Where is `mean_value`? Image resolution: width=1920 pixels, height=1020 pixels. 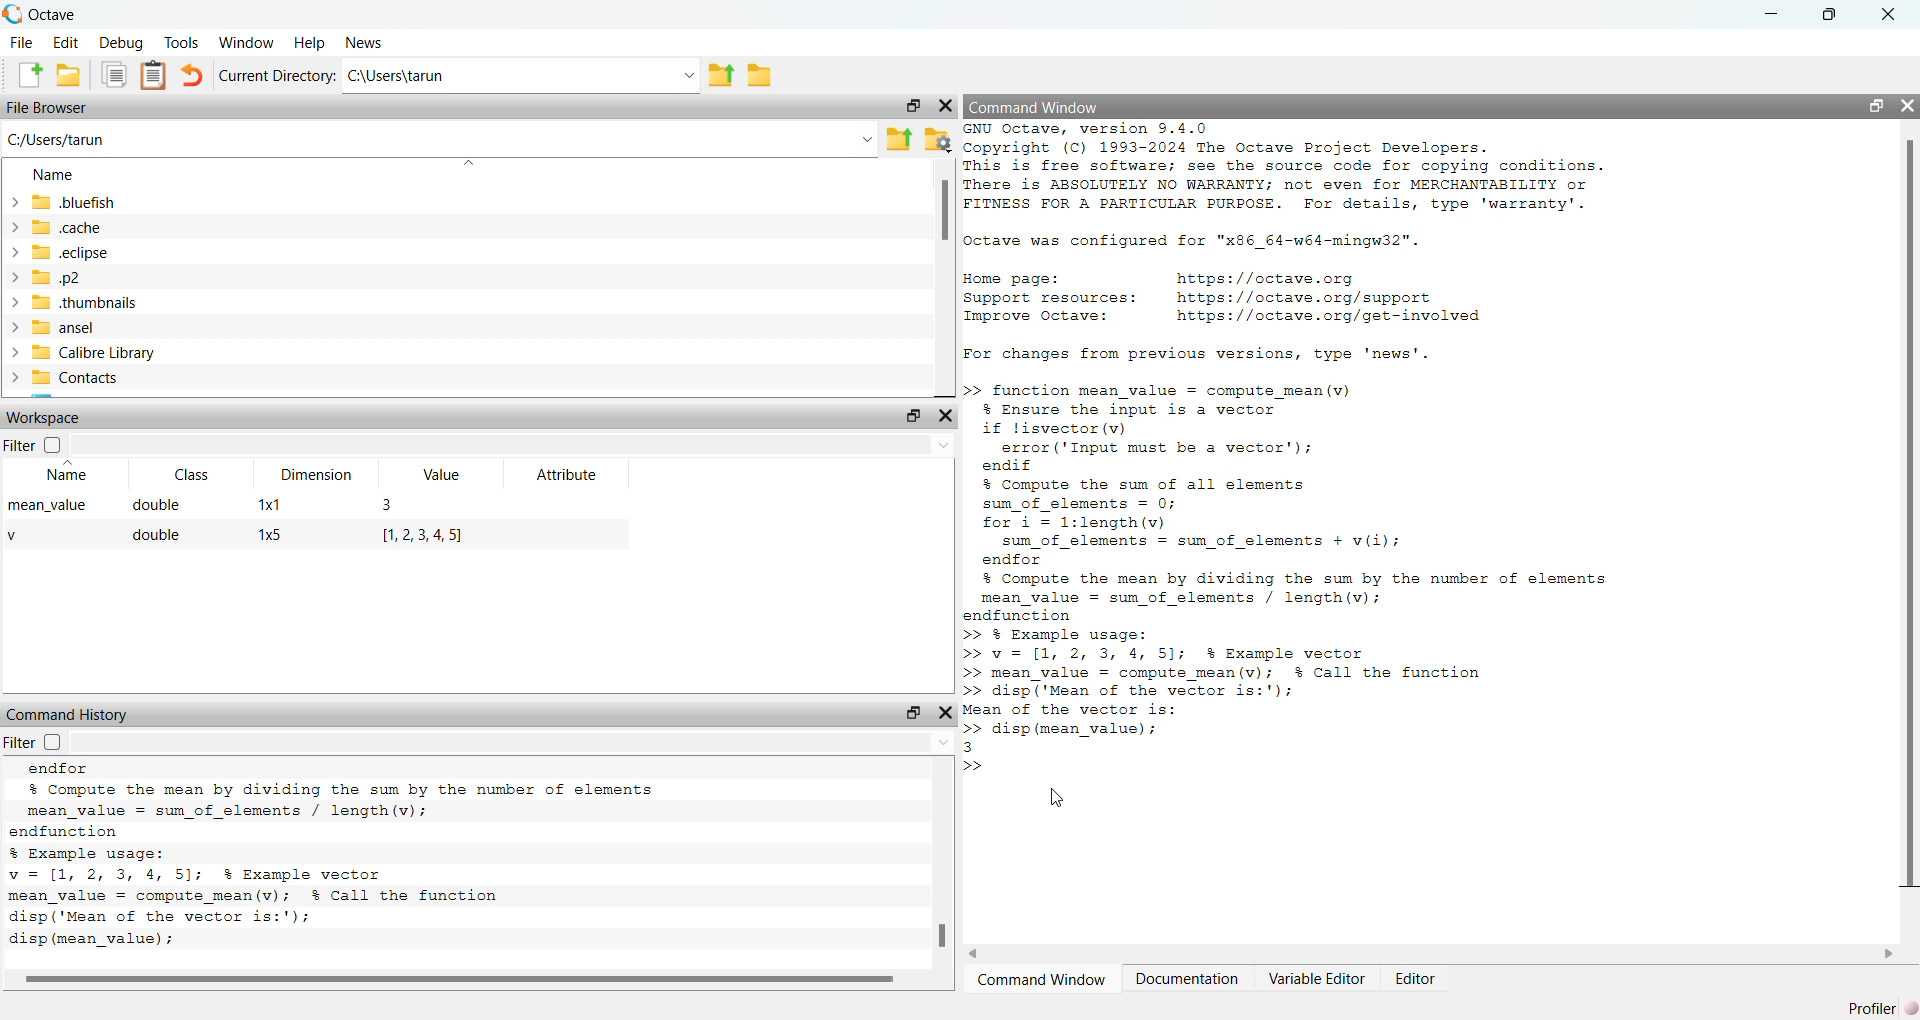
mean_value is located at coordinates (48, 506).